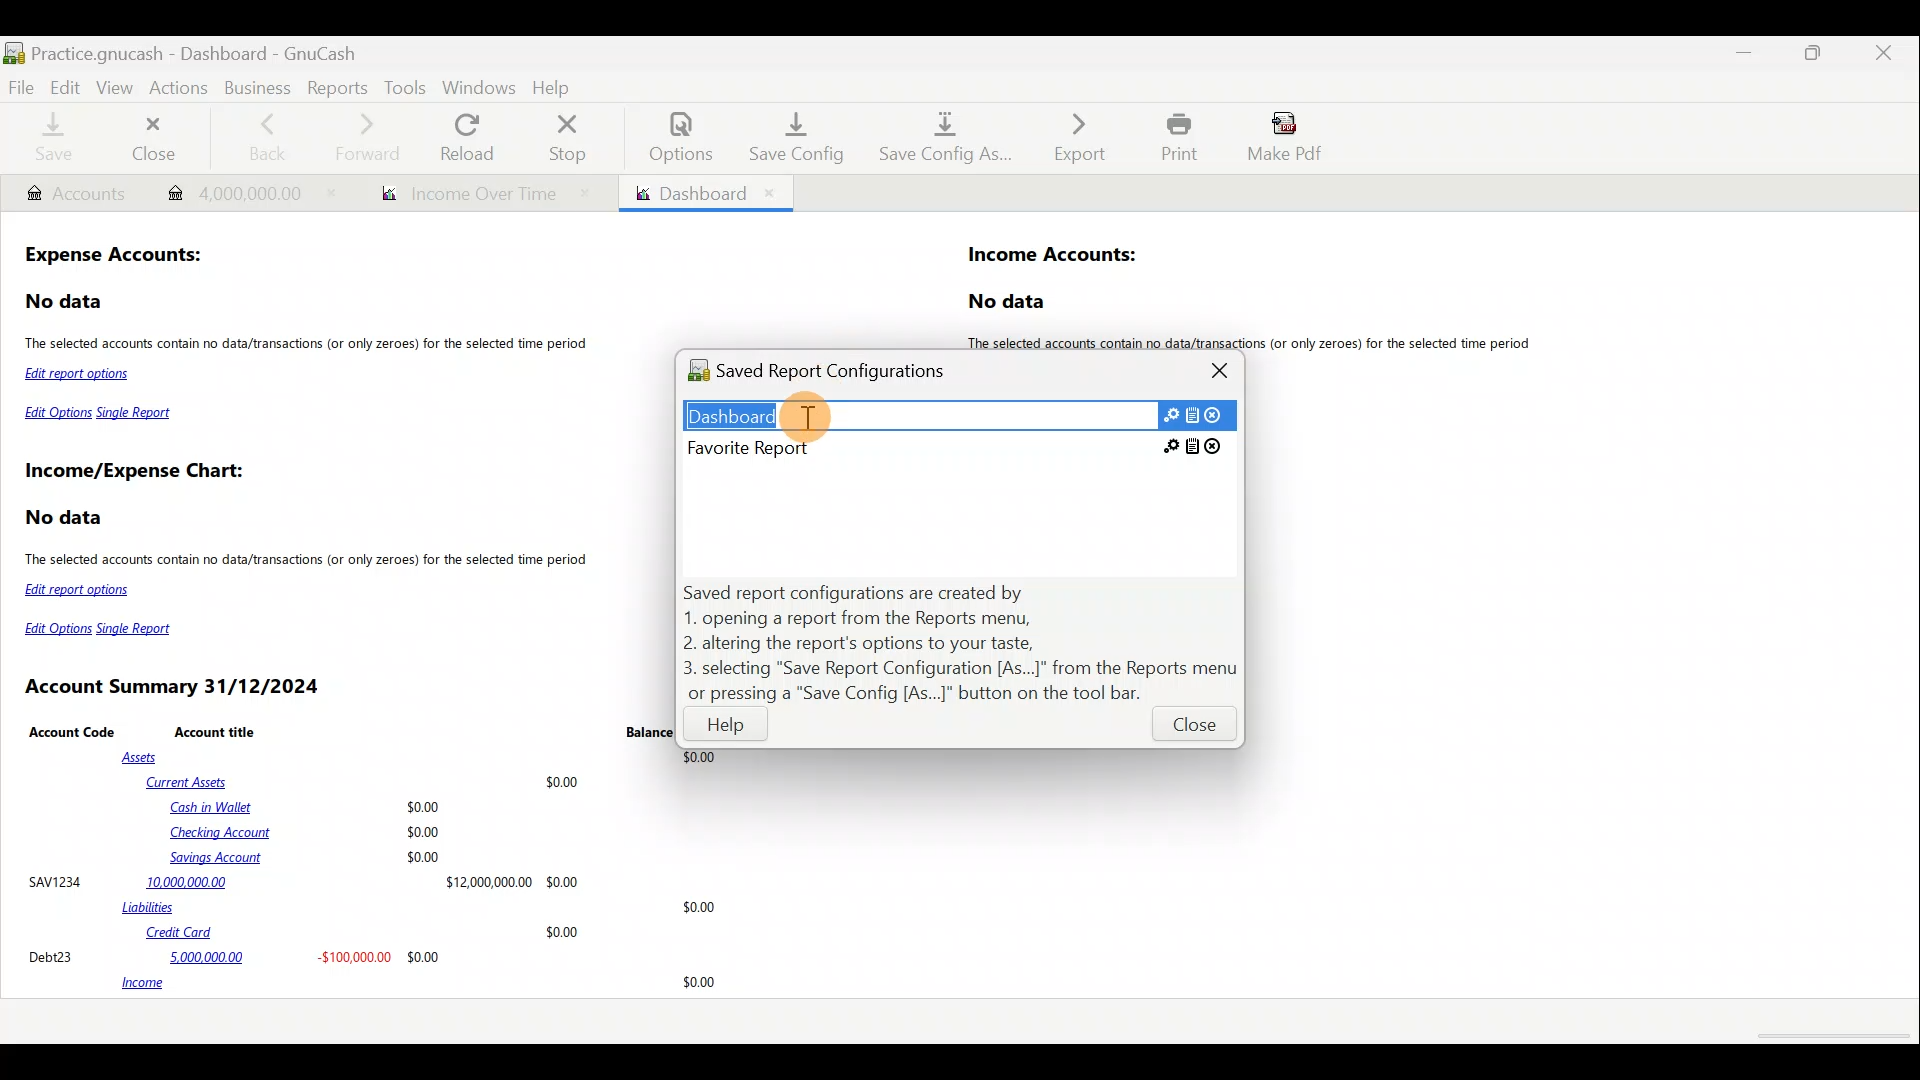 This screenshot has height=1080, width=1920. What do you see at coordinates (1291, 140) in the screenshot?
I see `Make pdf` at bounding box center [1291, 140].